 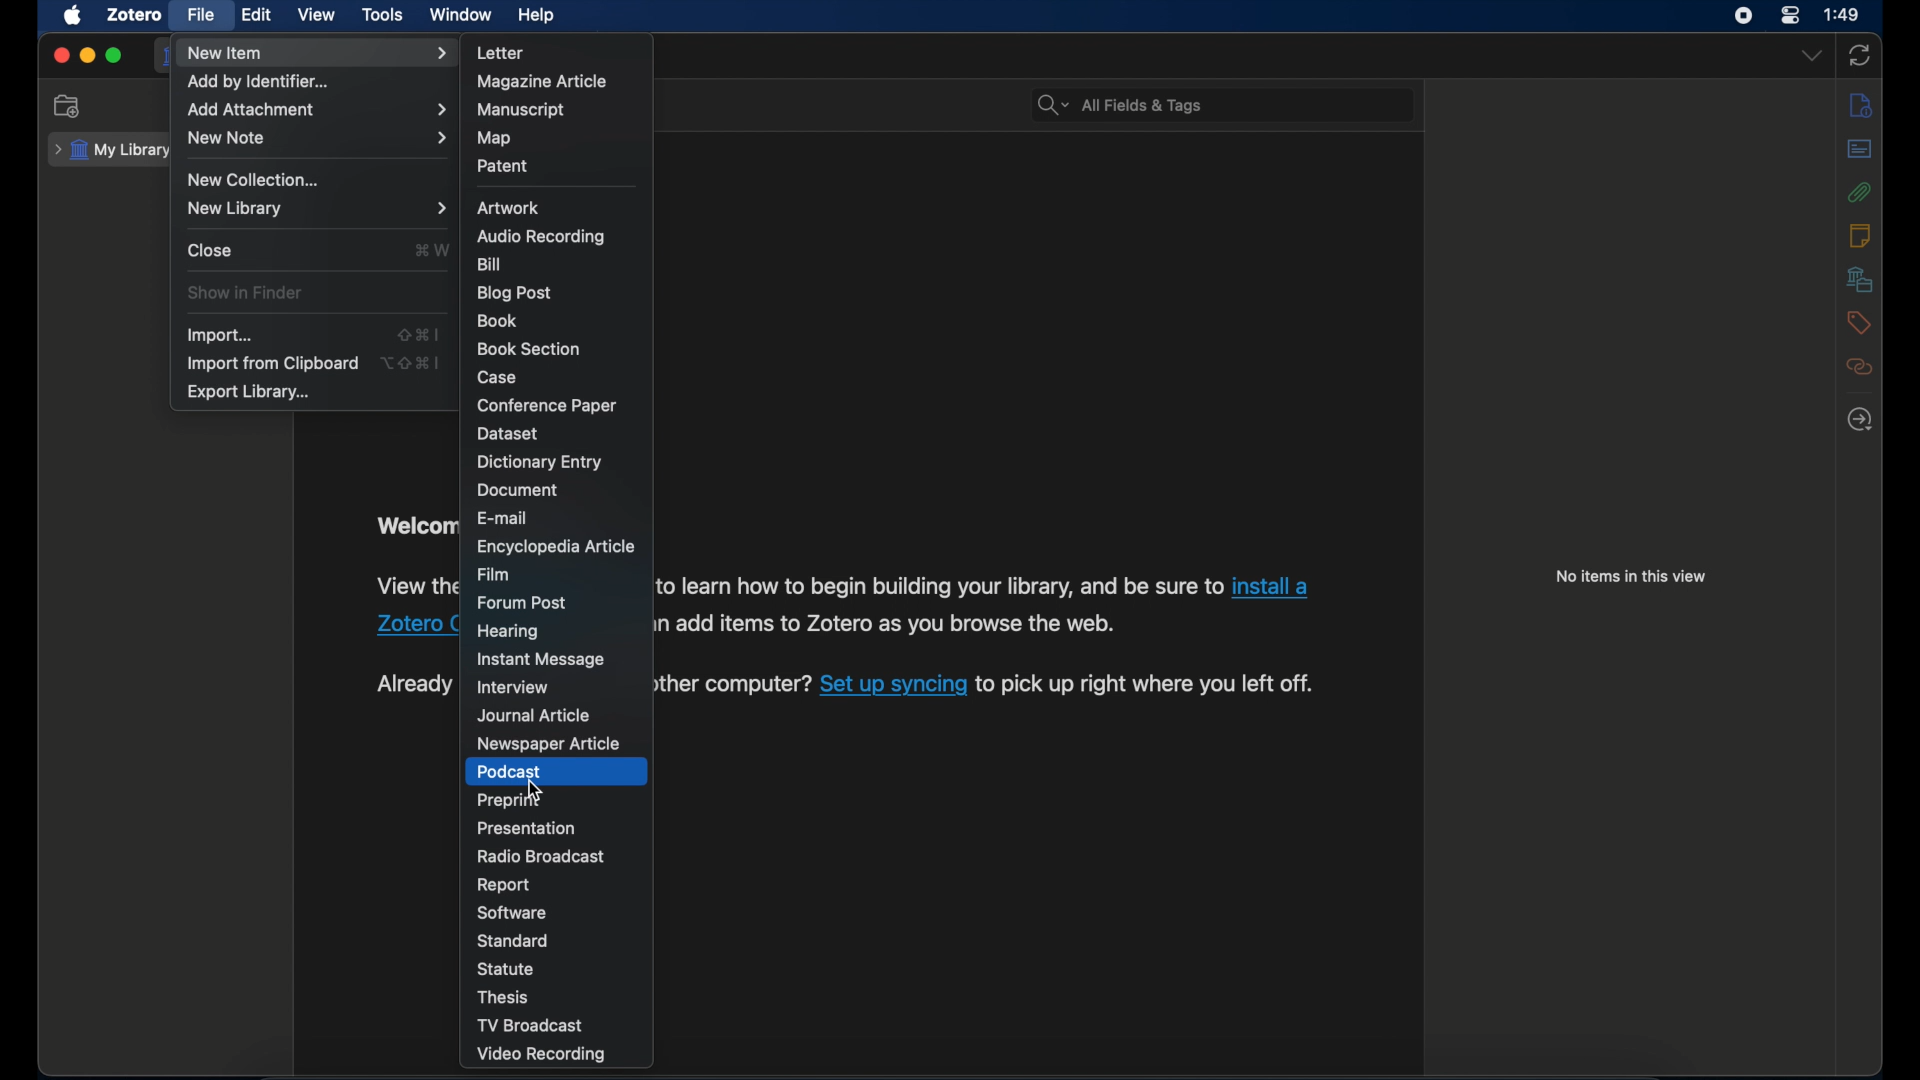 I want to click on help, so click(x=539, y=16).